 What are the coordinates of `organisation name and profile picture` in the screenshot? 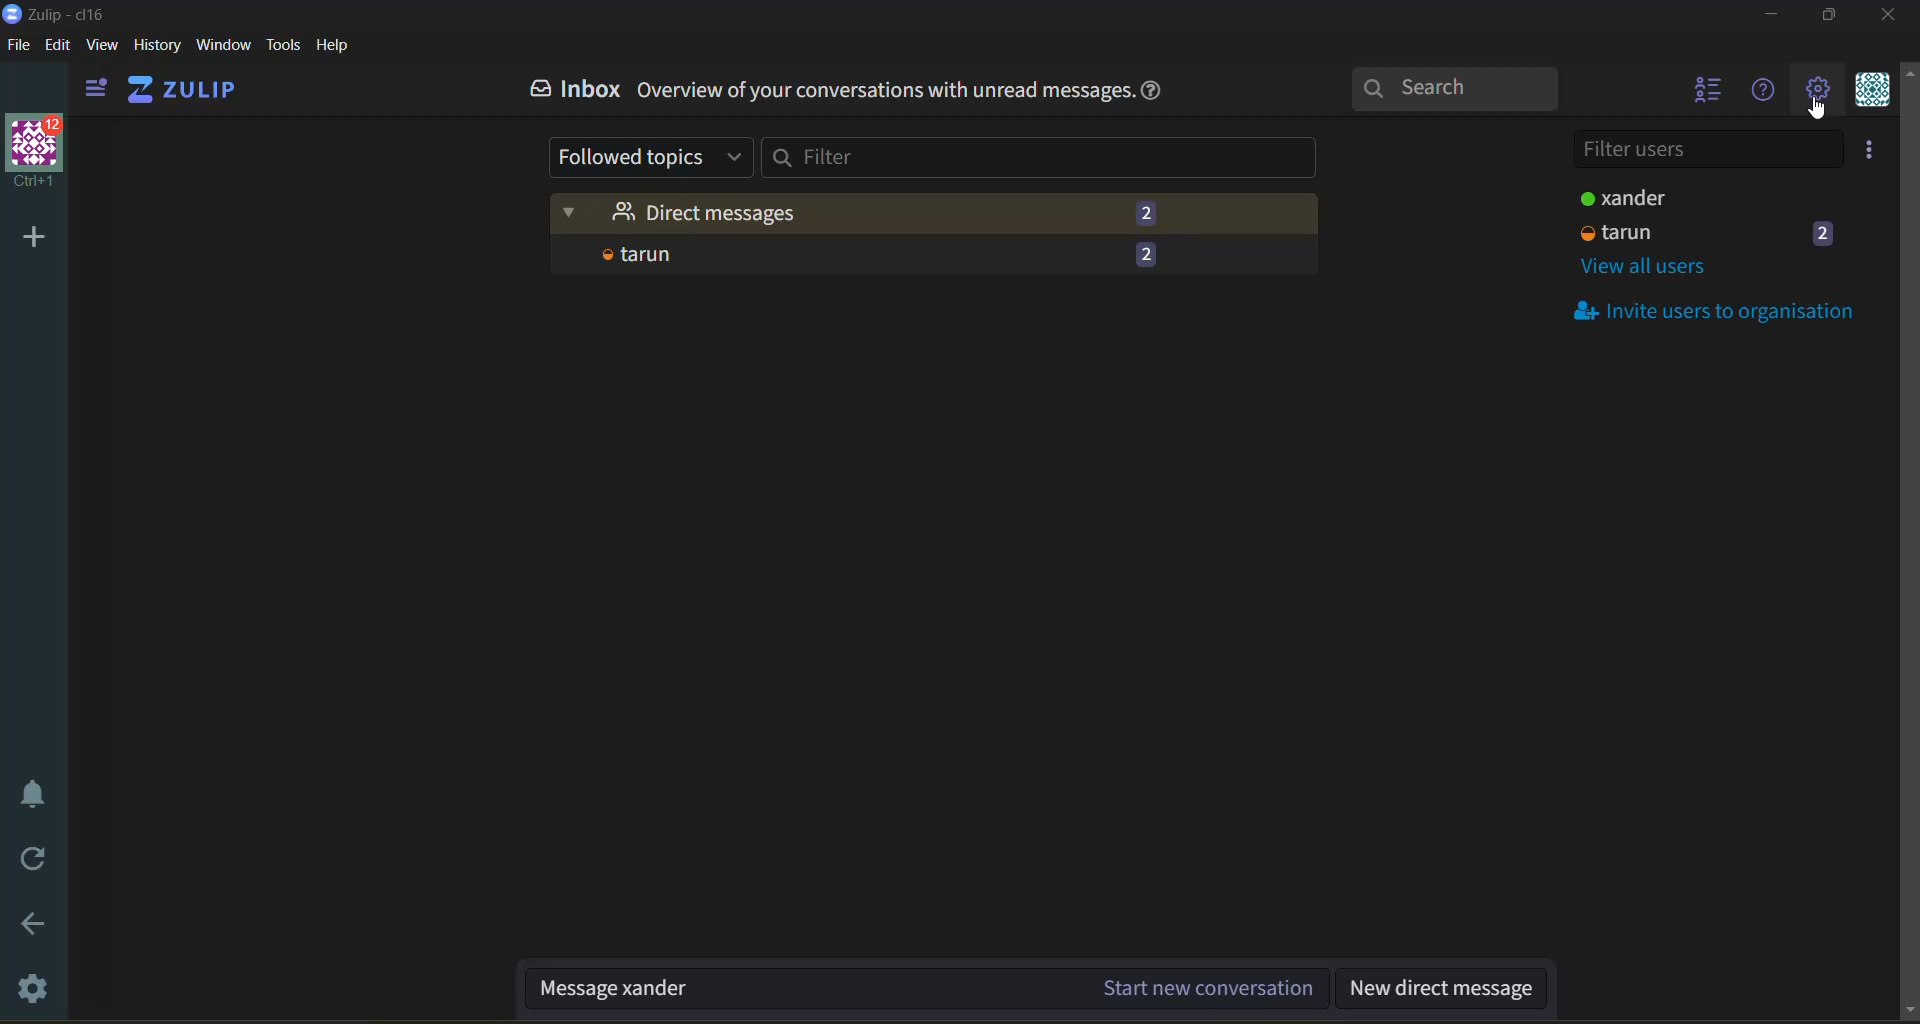 It's located at (38, 152).